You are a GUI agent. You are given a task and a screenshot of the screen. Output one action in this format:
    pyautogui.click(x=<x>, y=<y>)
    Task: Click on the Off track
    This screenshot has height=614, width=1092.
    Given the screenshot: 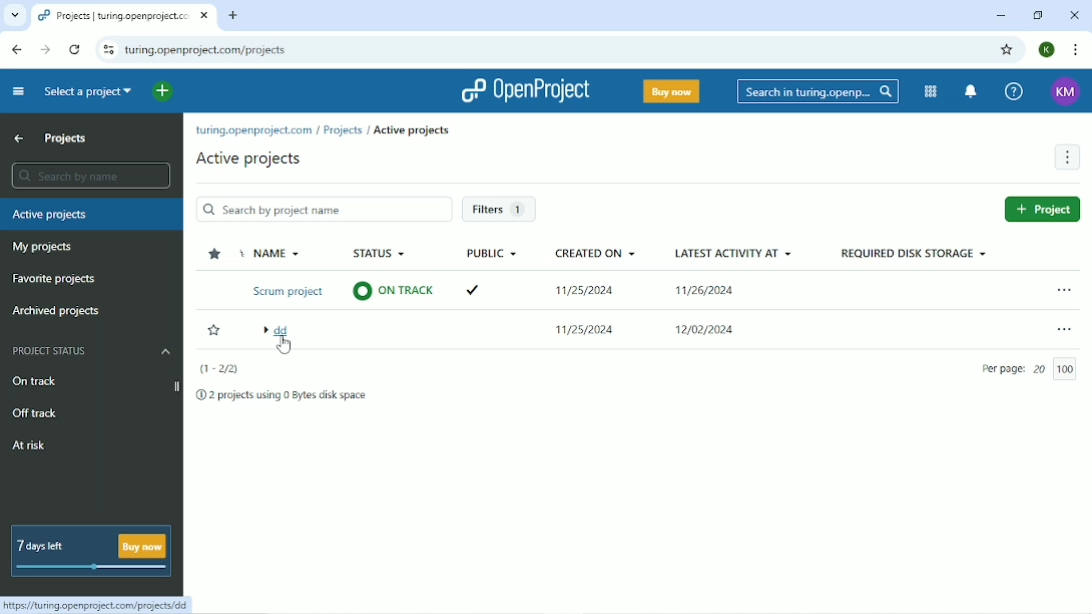 What is the action you would take?
    pyautogui.click(x=34, y=413)
    